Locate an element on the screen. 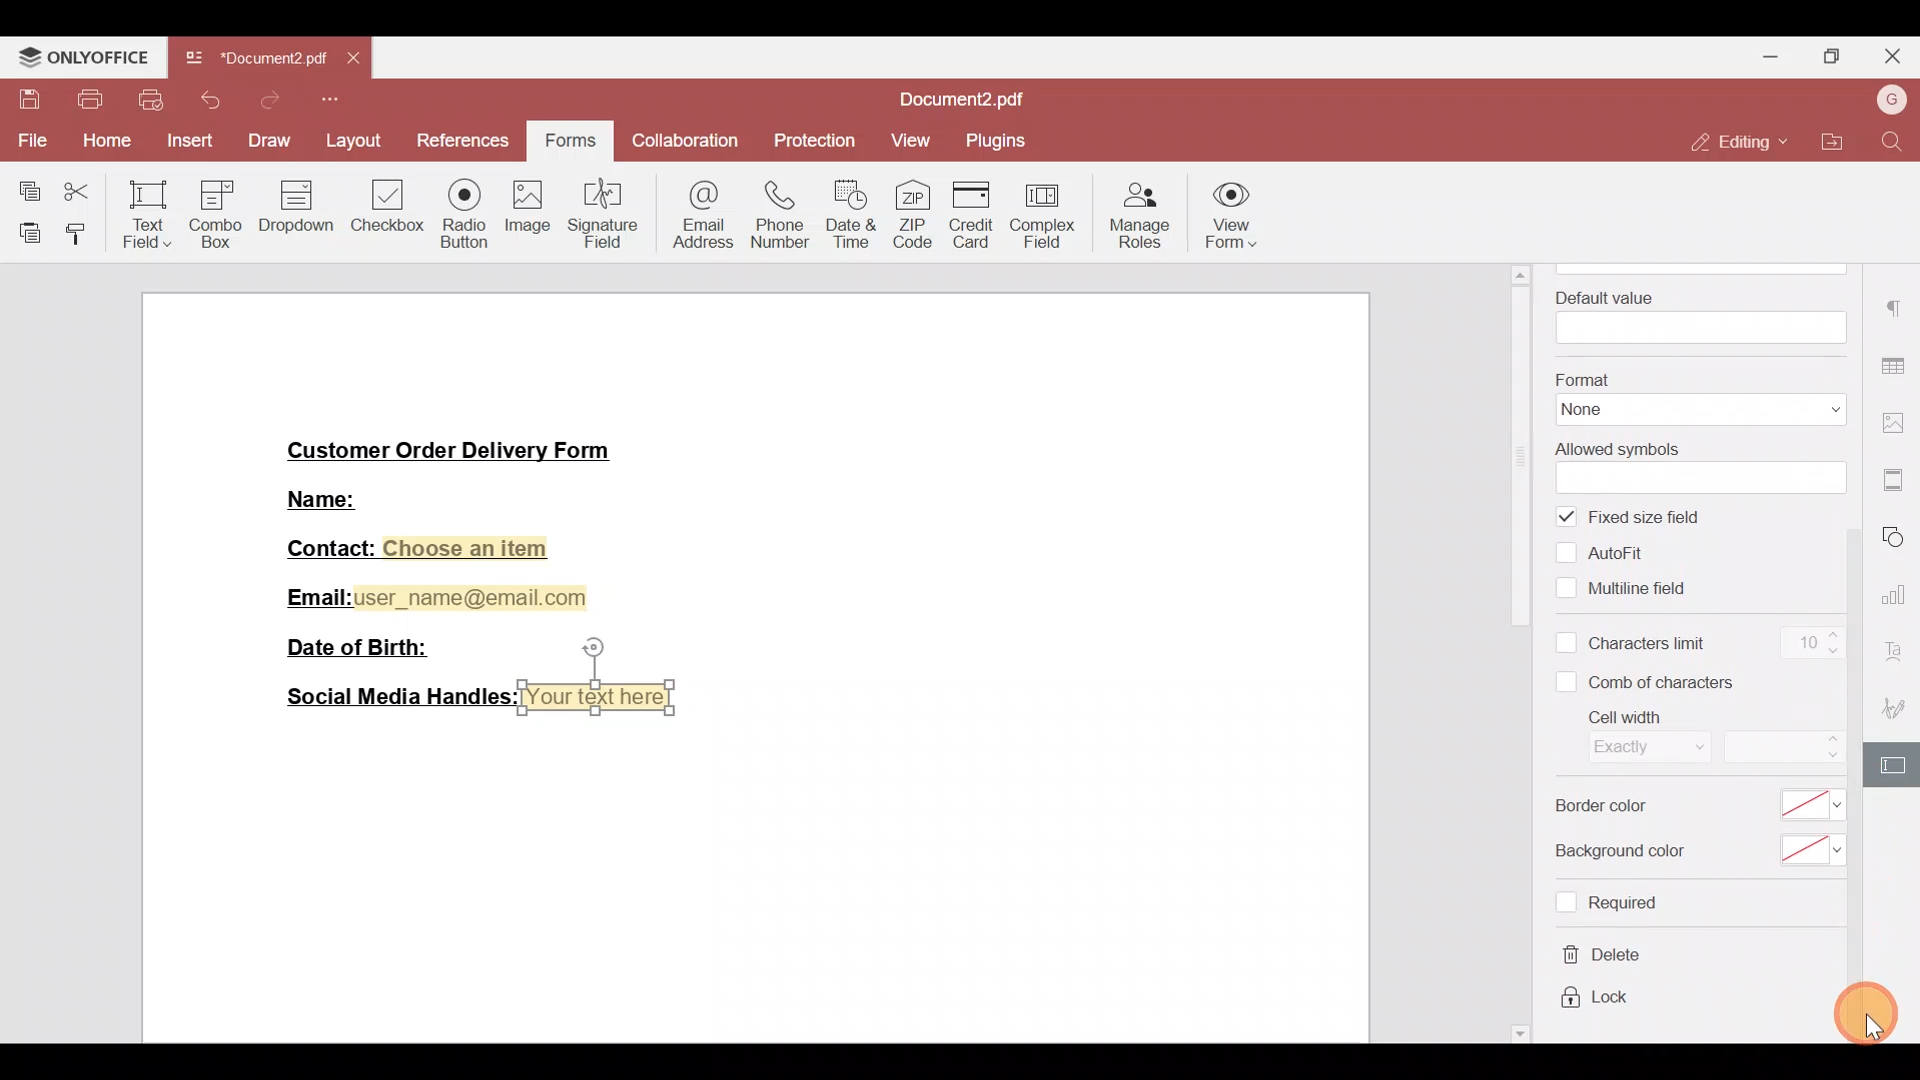  Autofill is located at coordinates (1610, 552).